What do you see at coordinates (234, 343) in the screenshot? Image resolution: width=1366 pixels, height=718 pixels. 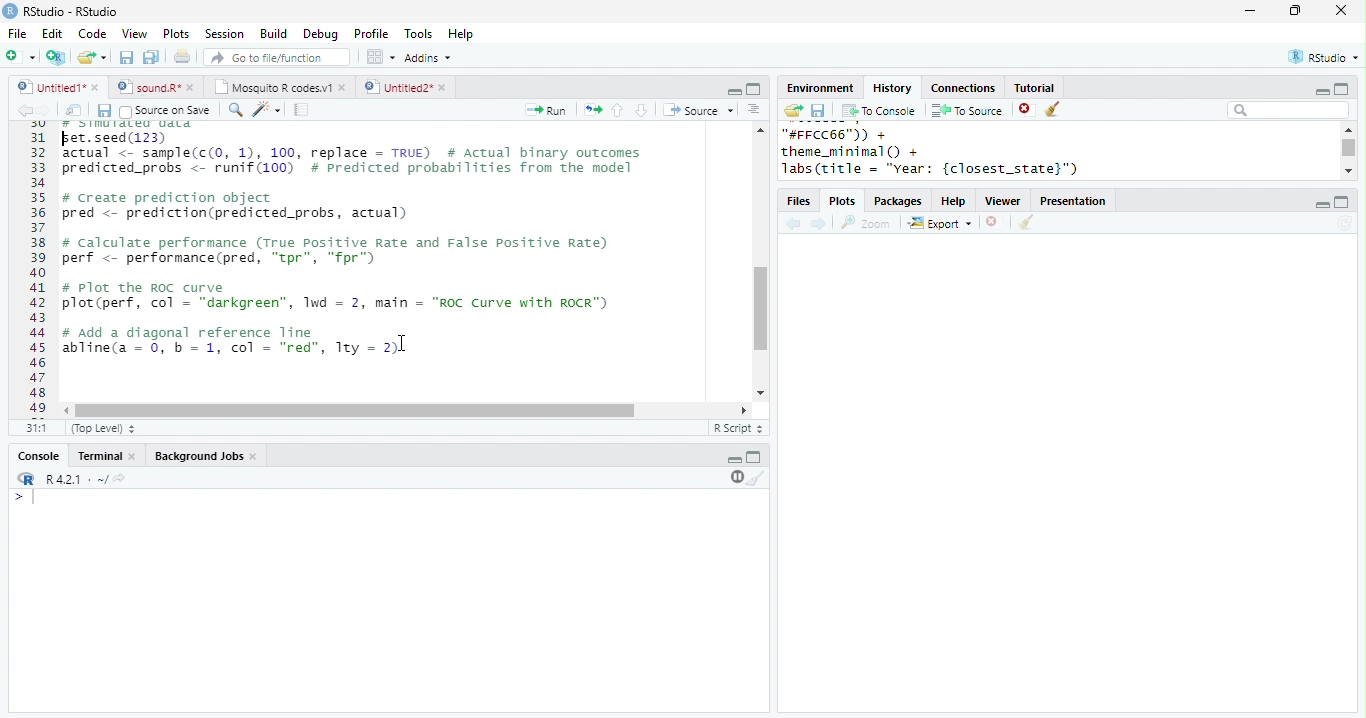 I see `# Add a diagonal reference line
abline(a = 0, b = 1, col = "red", Try = 2)` at bounding box center [234, 343].